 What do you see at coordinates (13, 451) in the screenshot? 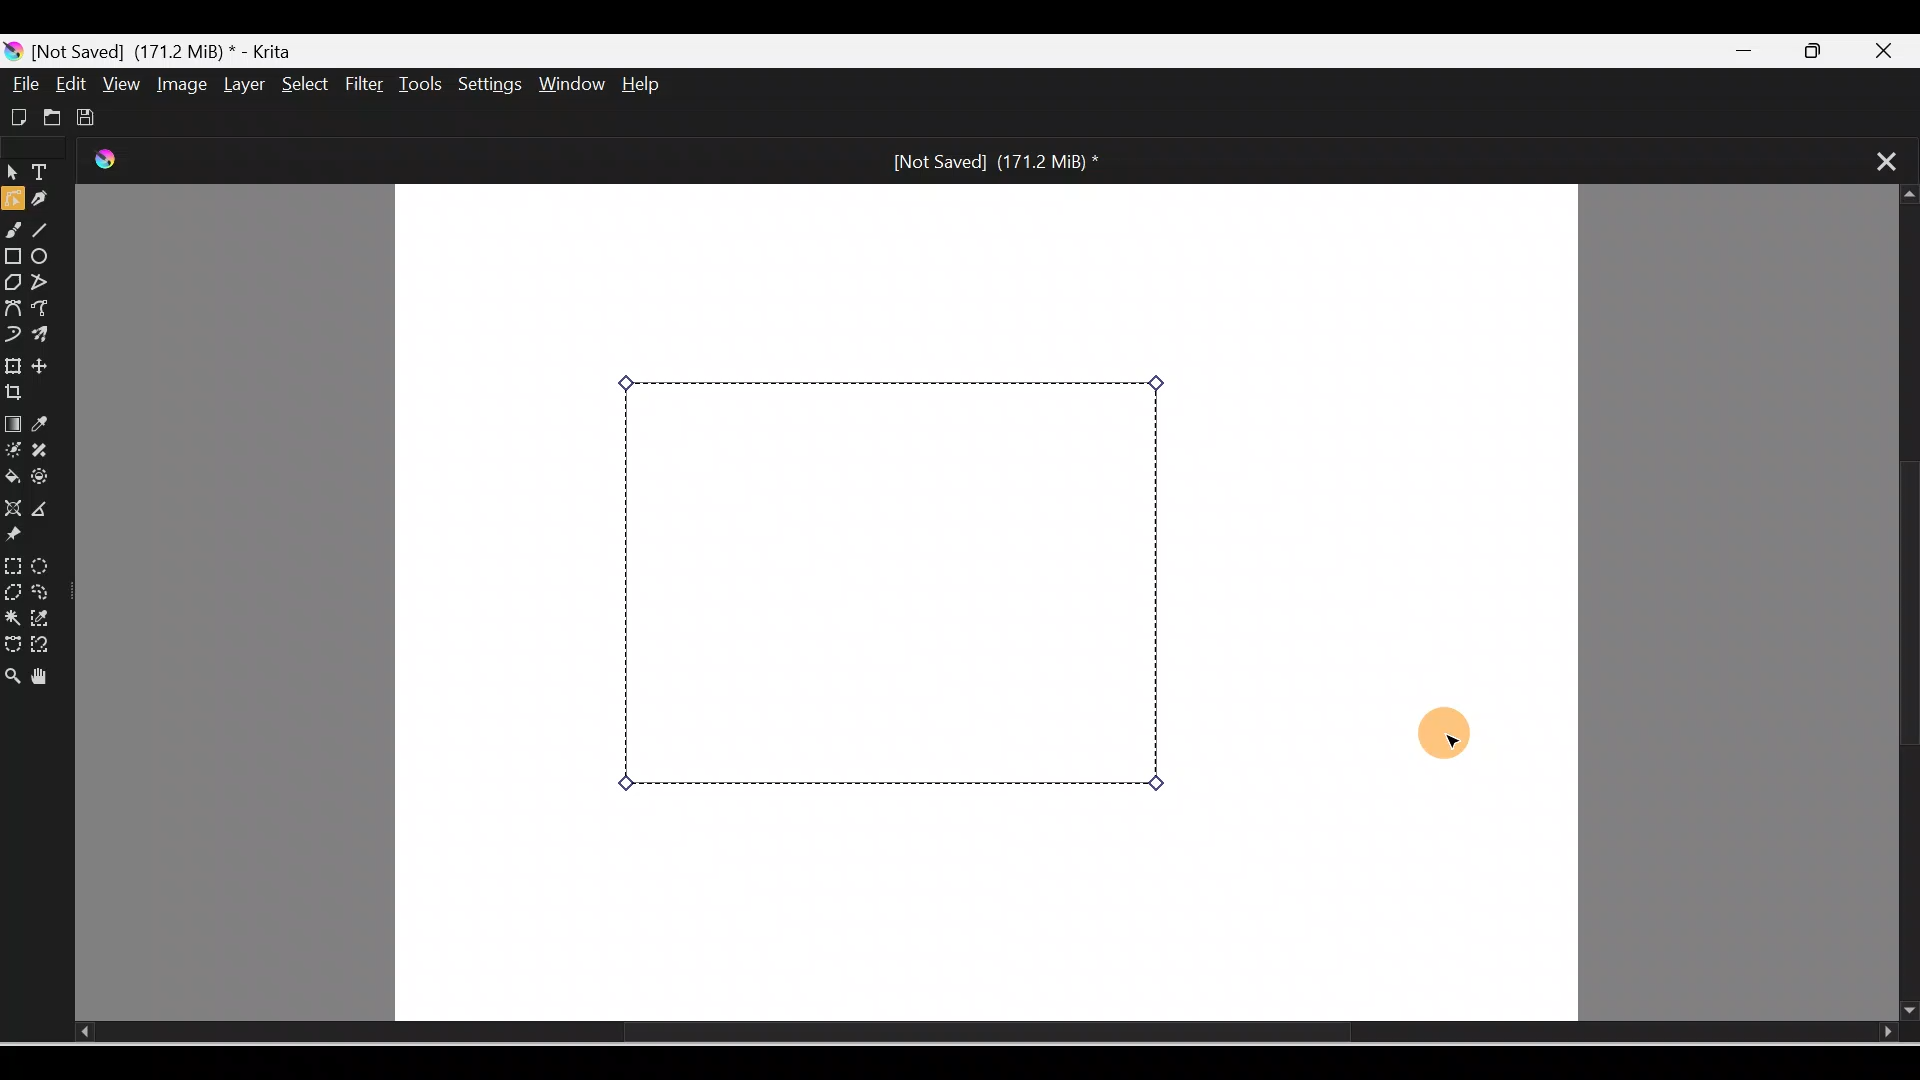
I see `Colorize mask tool` at bounding box center [13, 451].